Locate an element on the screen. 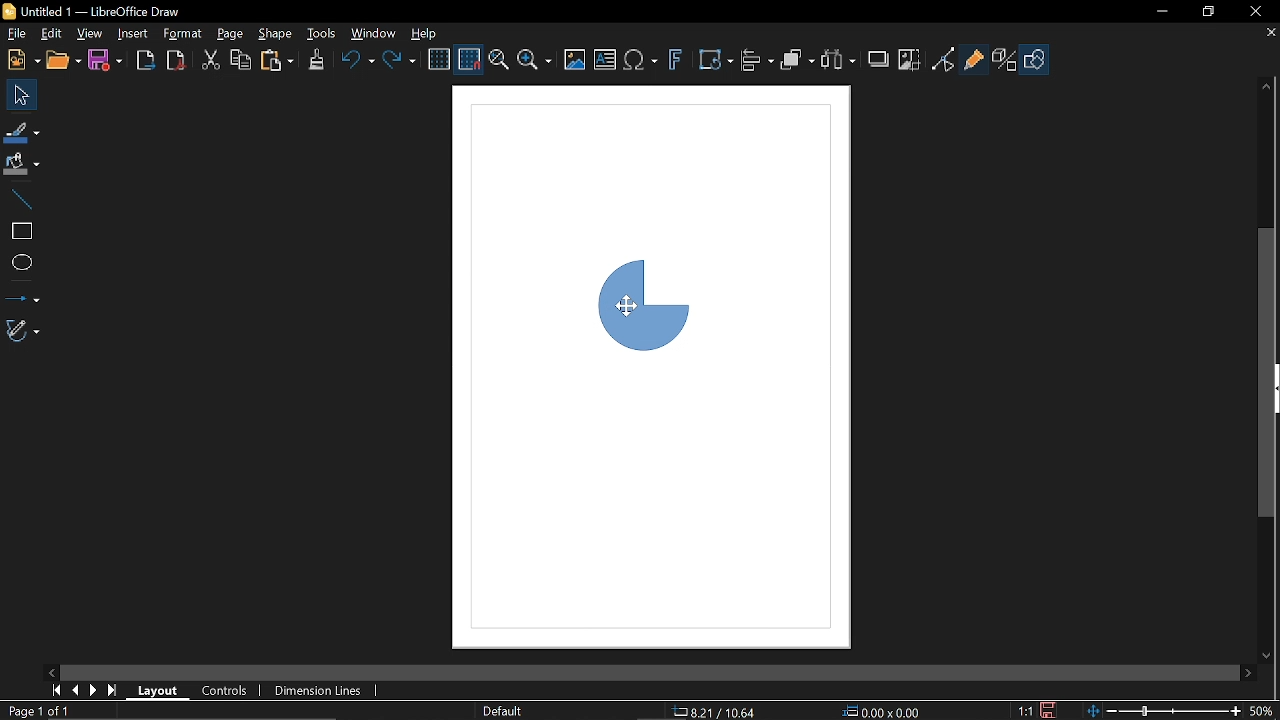 This screenshot has width=1280, height=720. Clone tool is located at coordinates (315, 62).